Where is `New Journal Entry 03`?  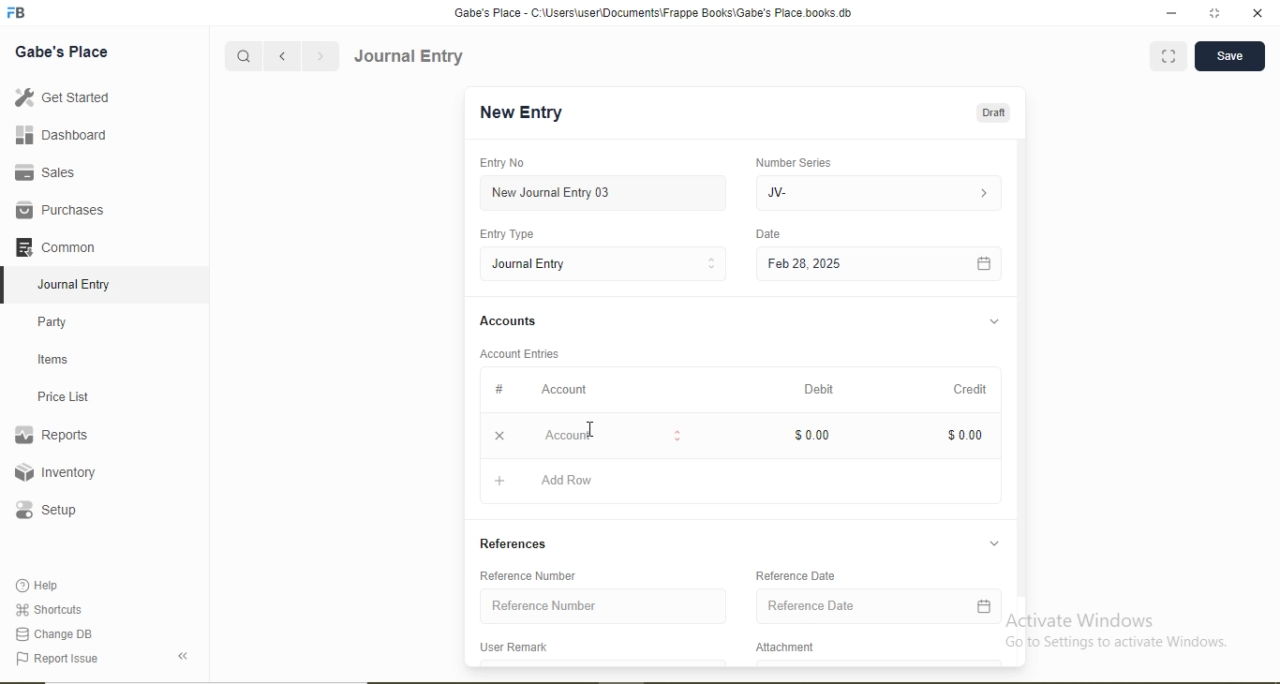
New Journal Entry 03 is located at coordinates (552, 193).